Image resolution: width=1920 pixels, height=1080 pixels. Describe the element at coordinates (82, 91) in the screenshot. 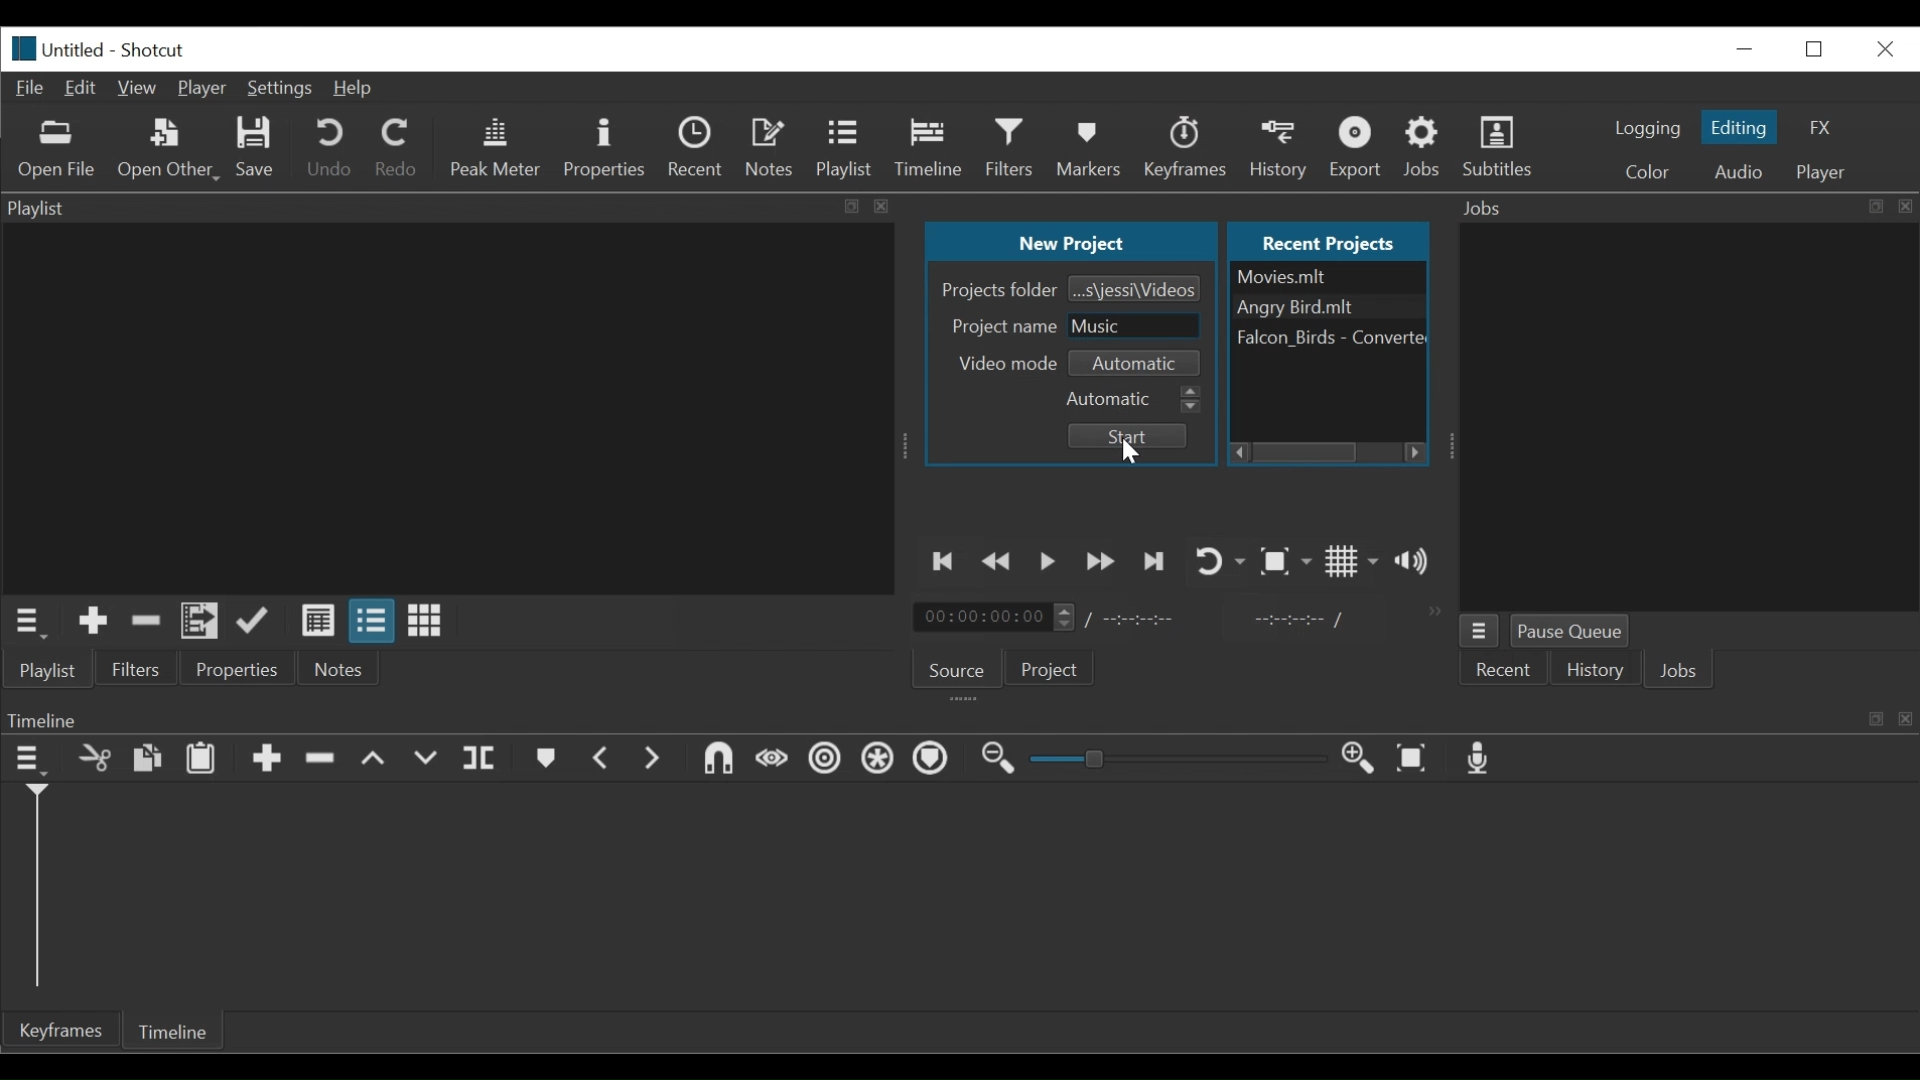

I see `Edit` at that location.